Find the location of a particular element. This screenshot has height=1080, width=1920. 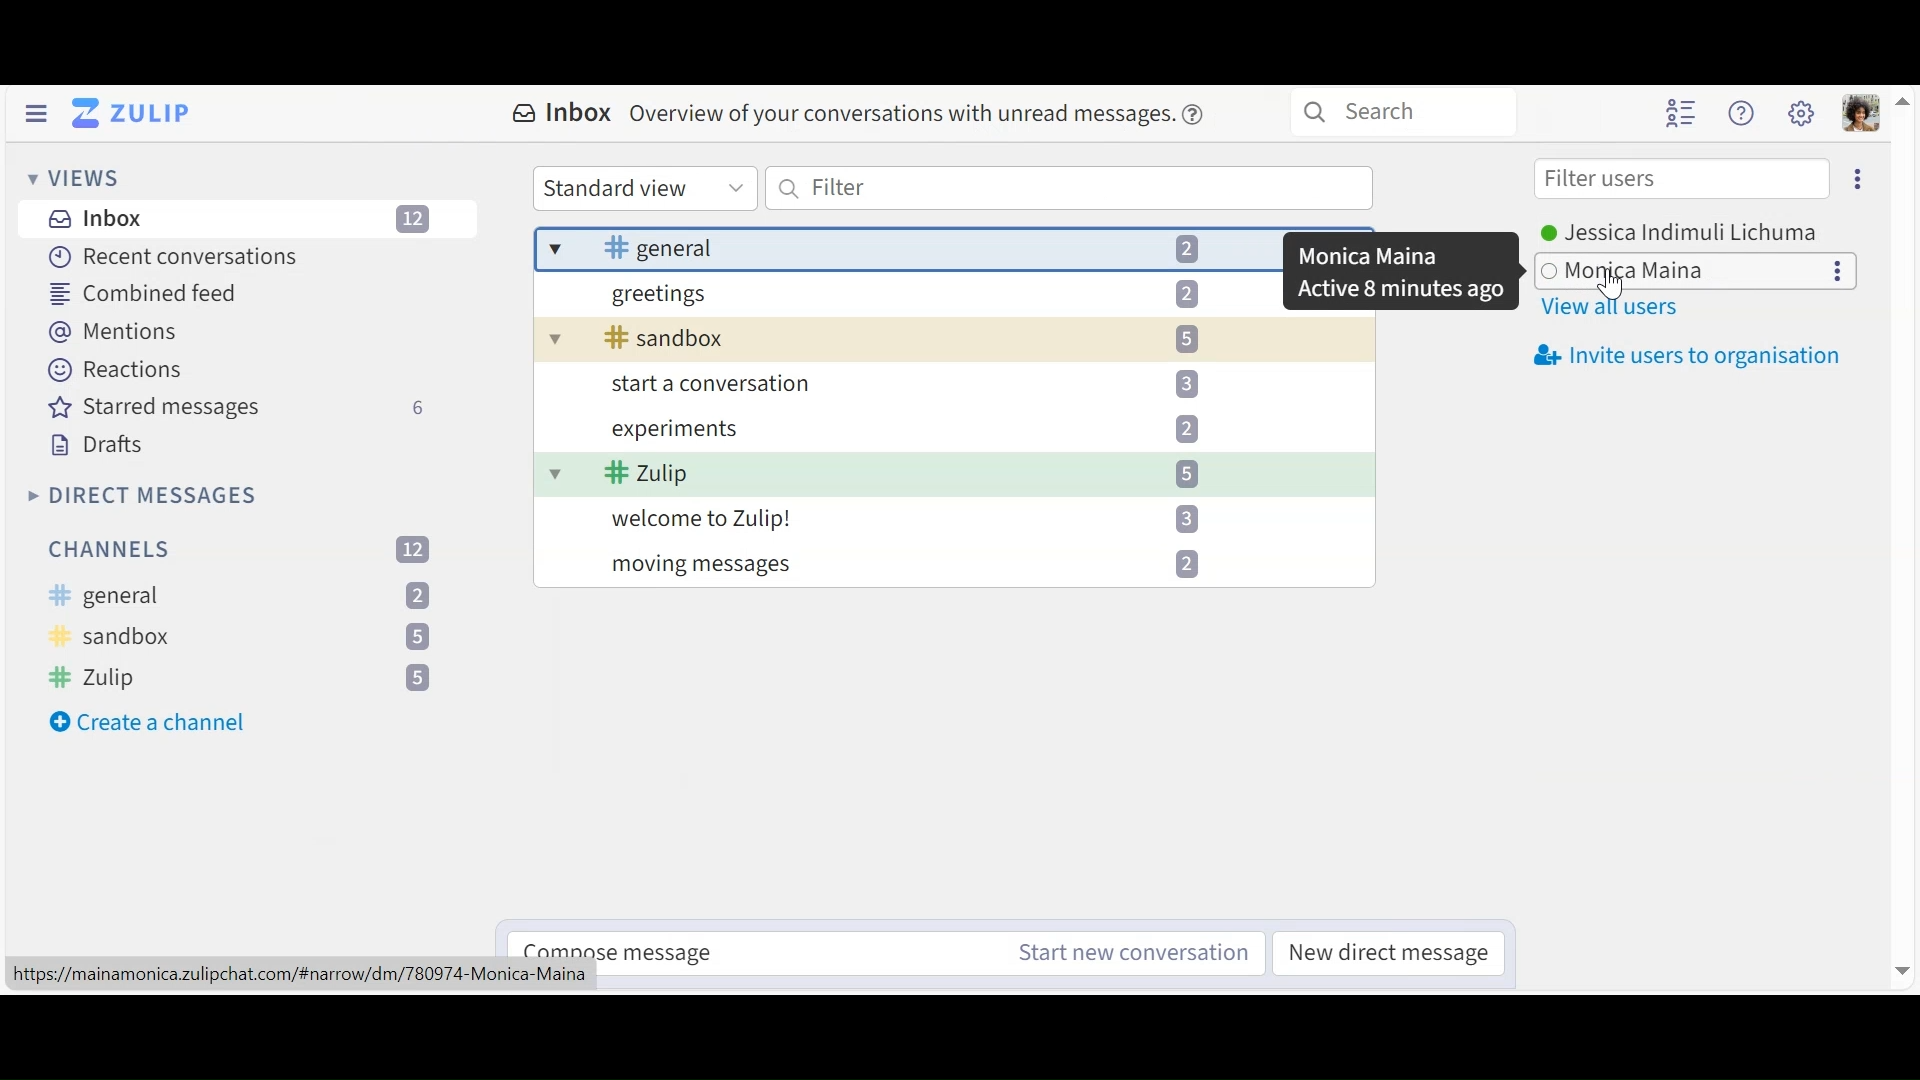

User Options is located at coordinates (1701, 237).